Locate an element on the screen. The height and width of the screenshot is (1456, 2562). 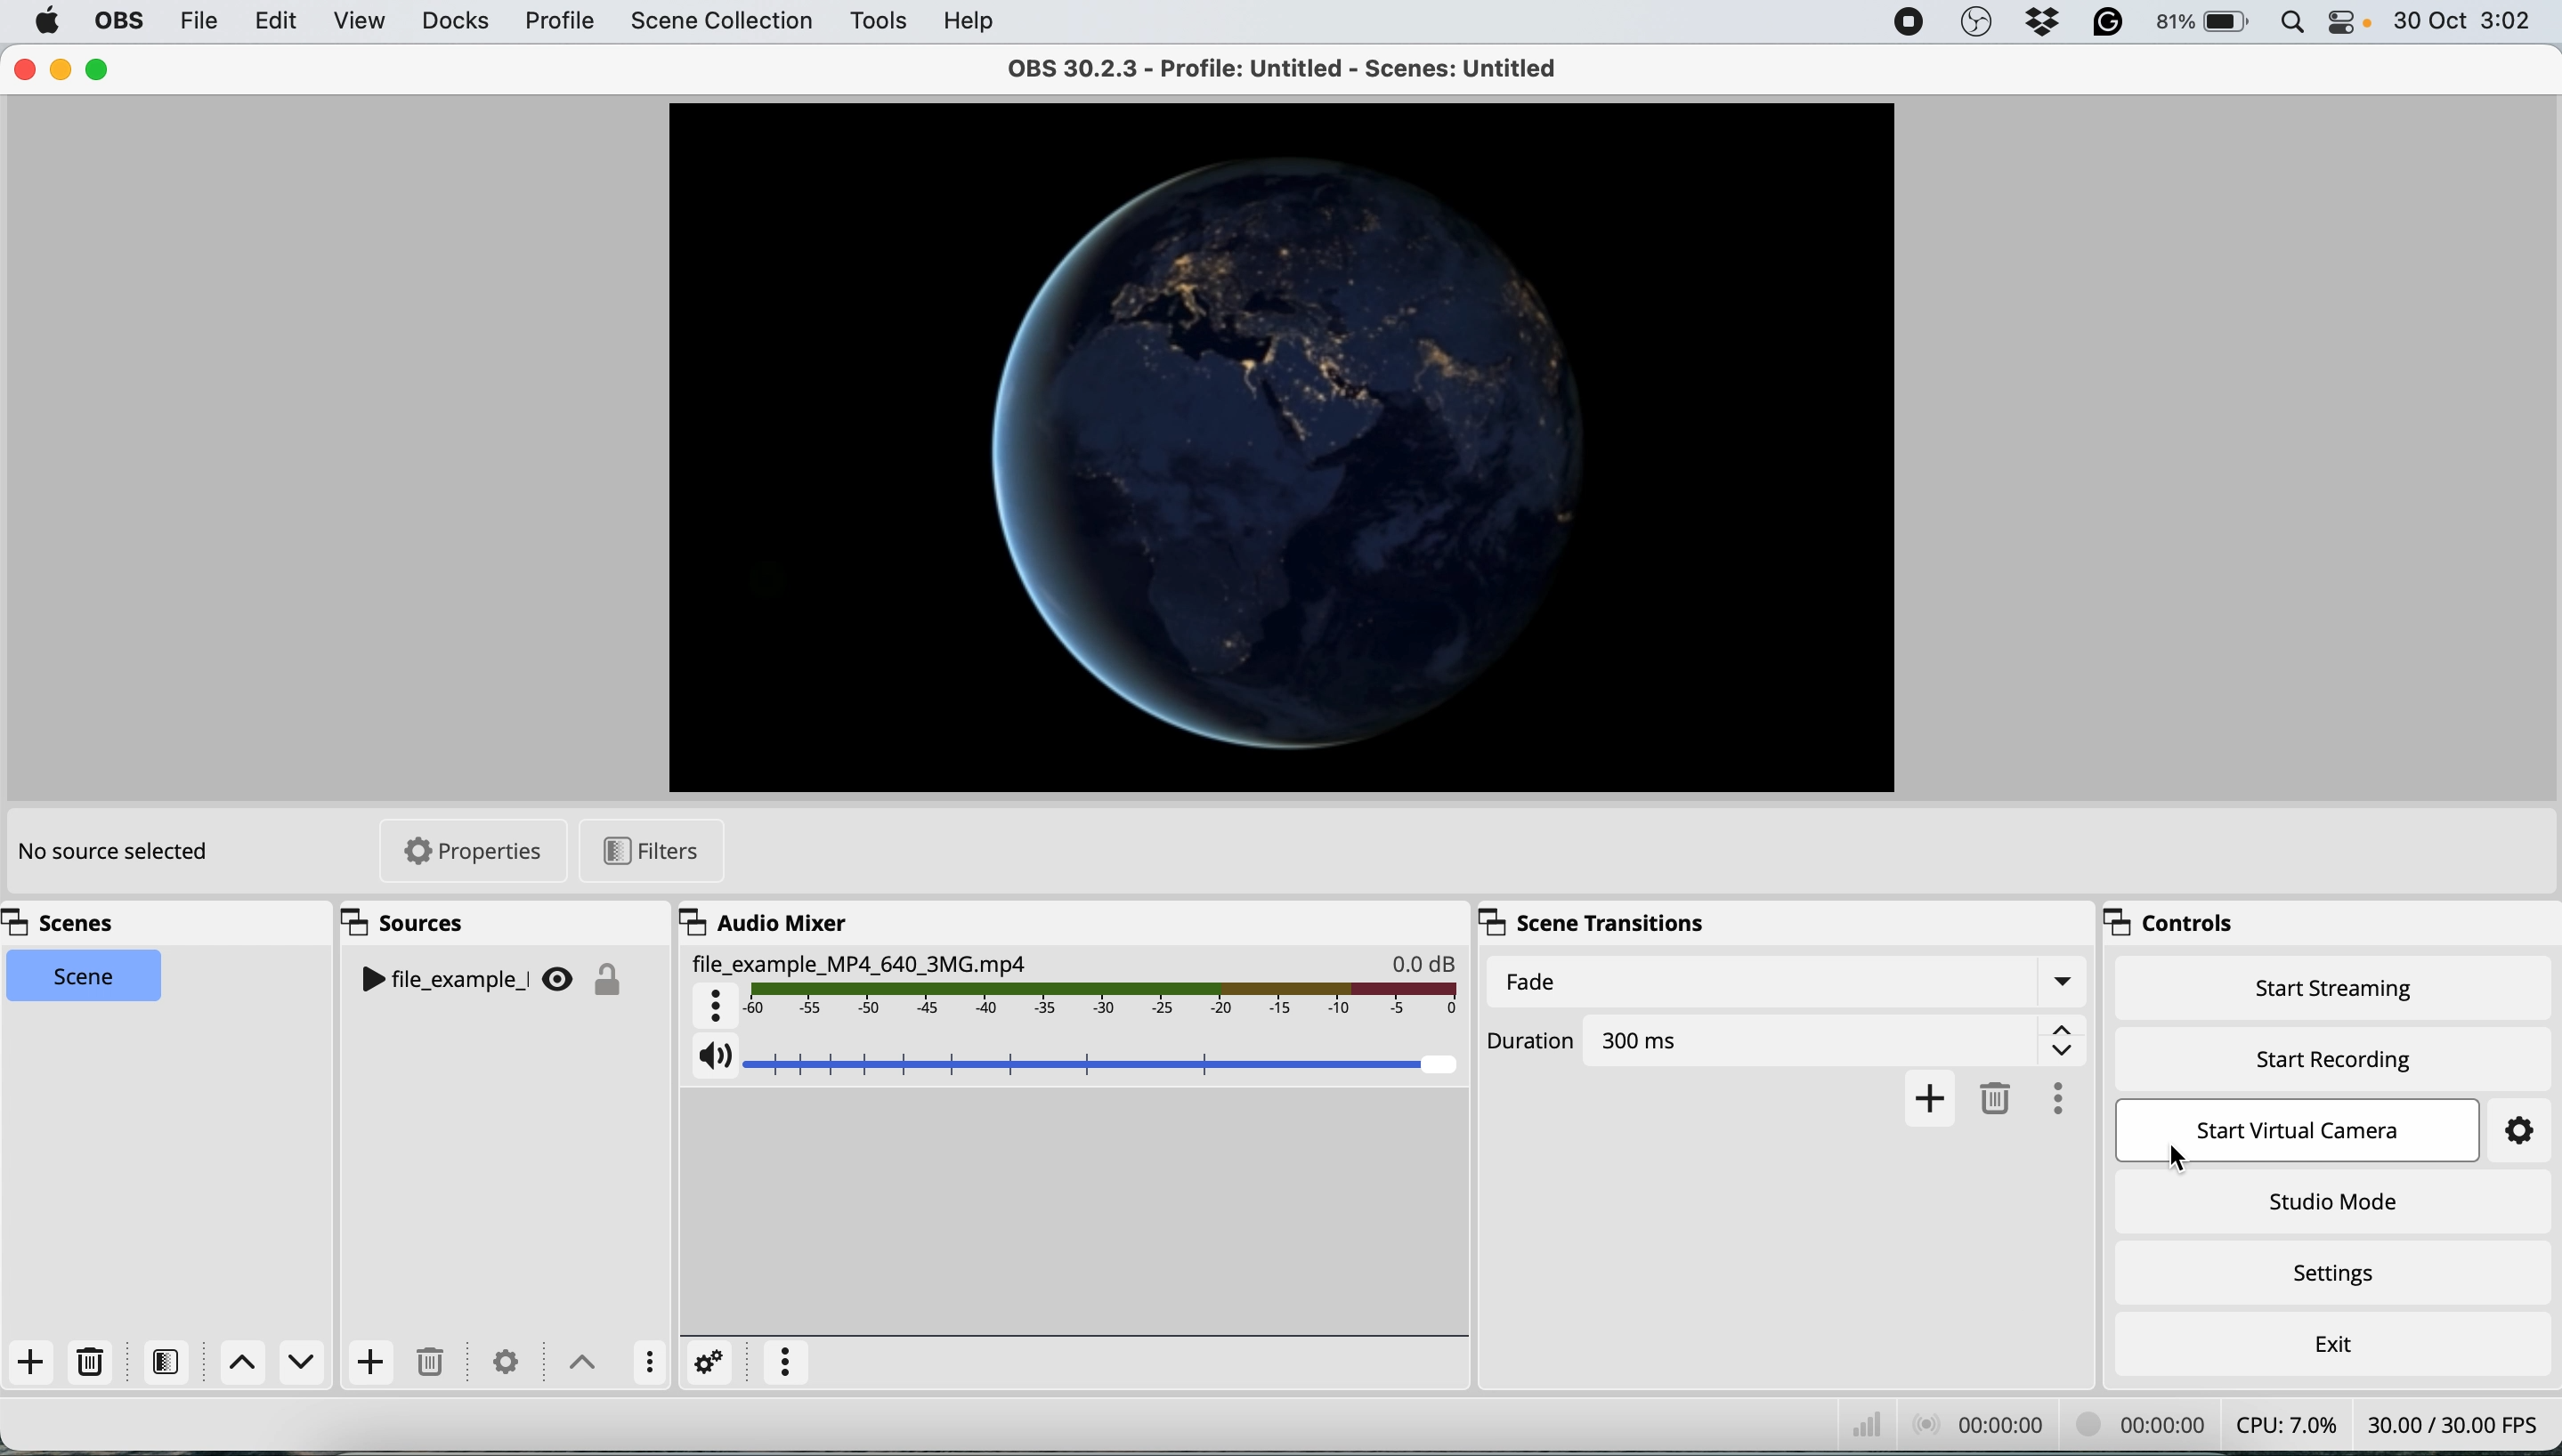
switch between scenes is located at coordinates (270, 1364).